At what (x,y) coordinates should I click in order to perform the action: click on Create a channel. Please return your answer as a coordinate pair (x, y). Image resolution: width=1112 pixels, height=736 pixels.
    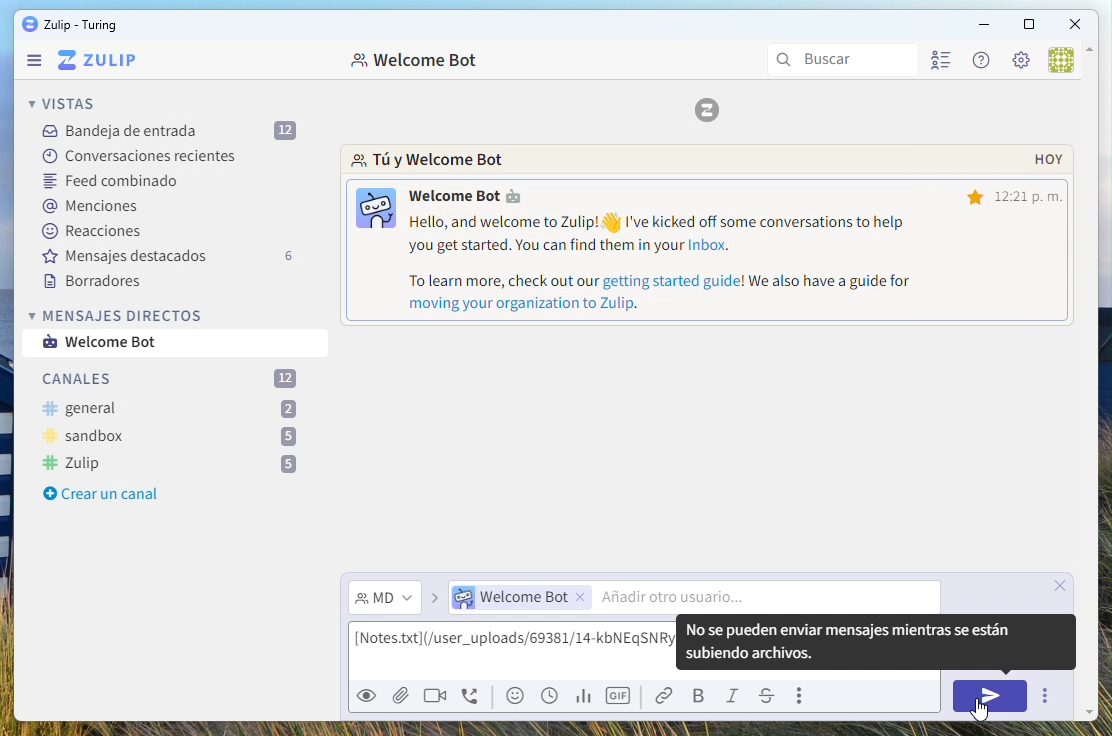
    Looking at the image, I should click on (97, 495).